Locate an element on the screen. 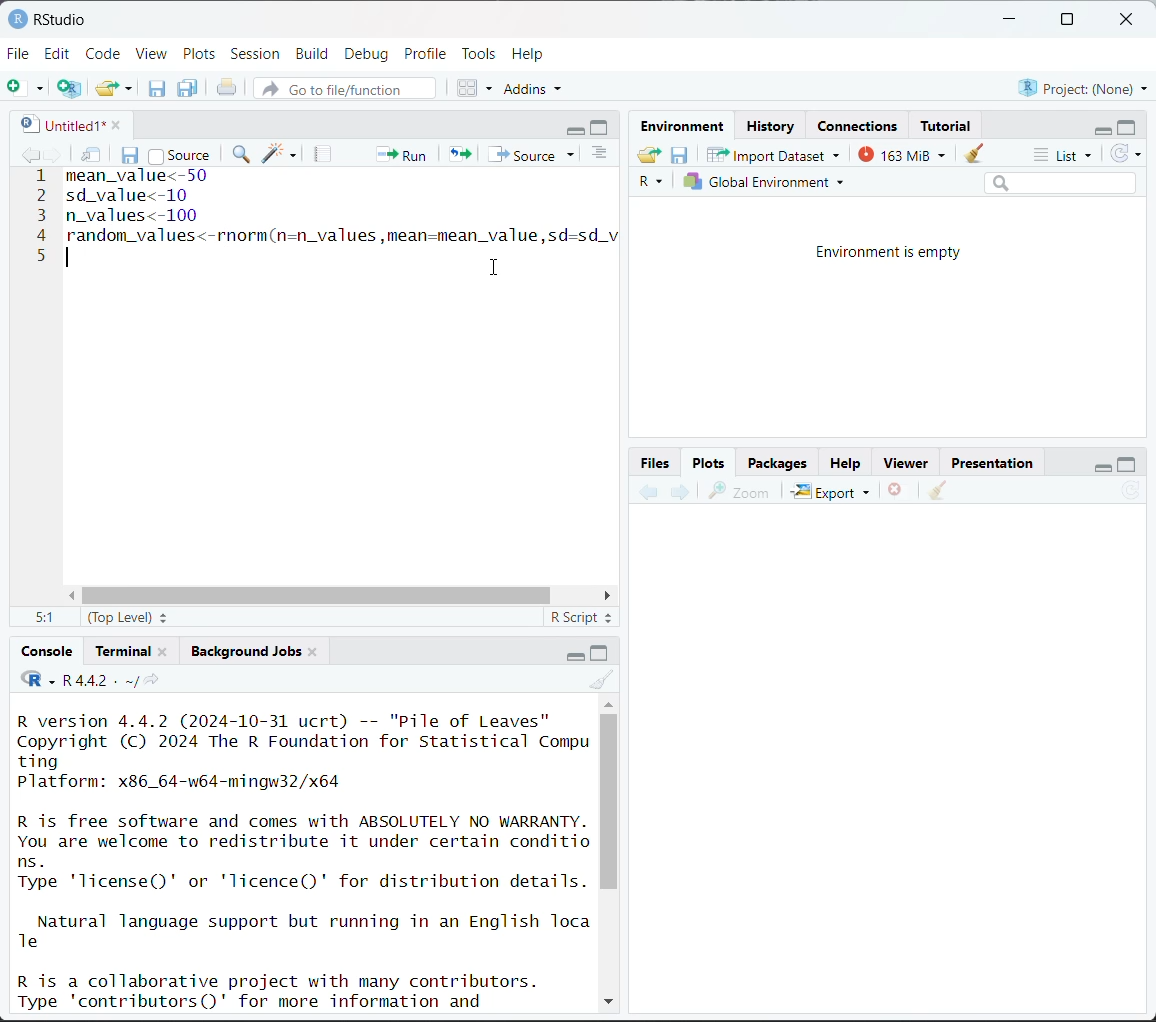 Image resolution: width=1156 pixels, height=1022 pixels. search is located at coordinates (1060, 182).